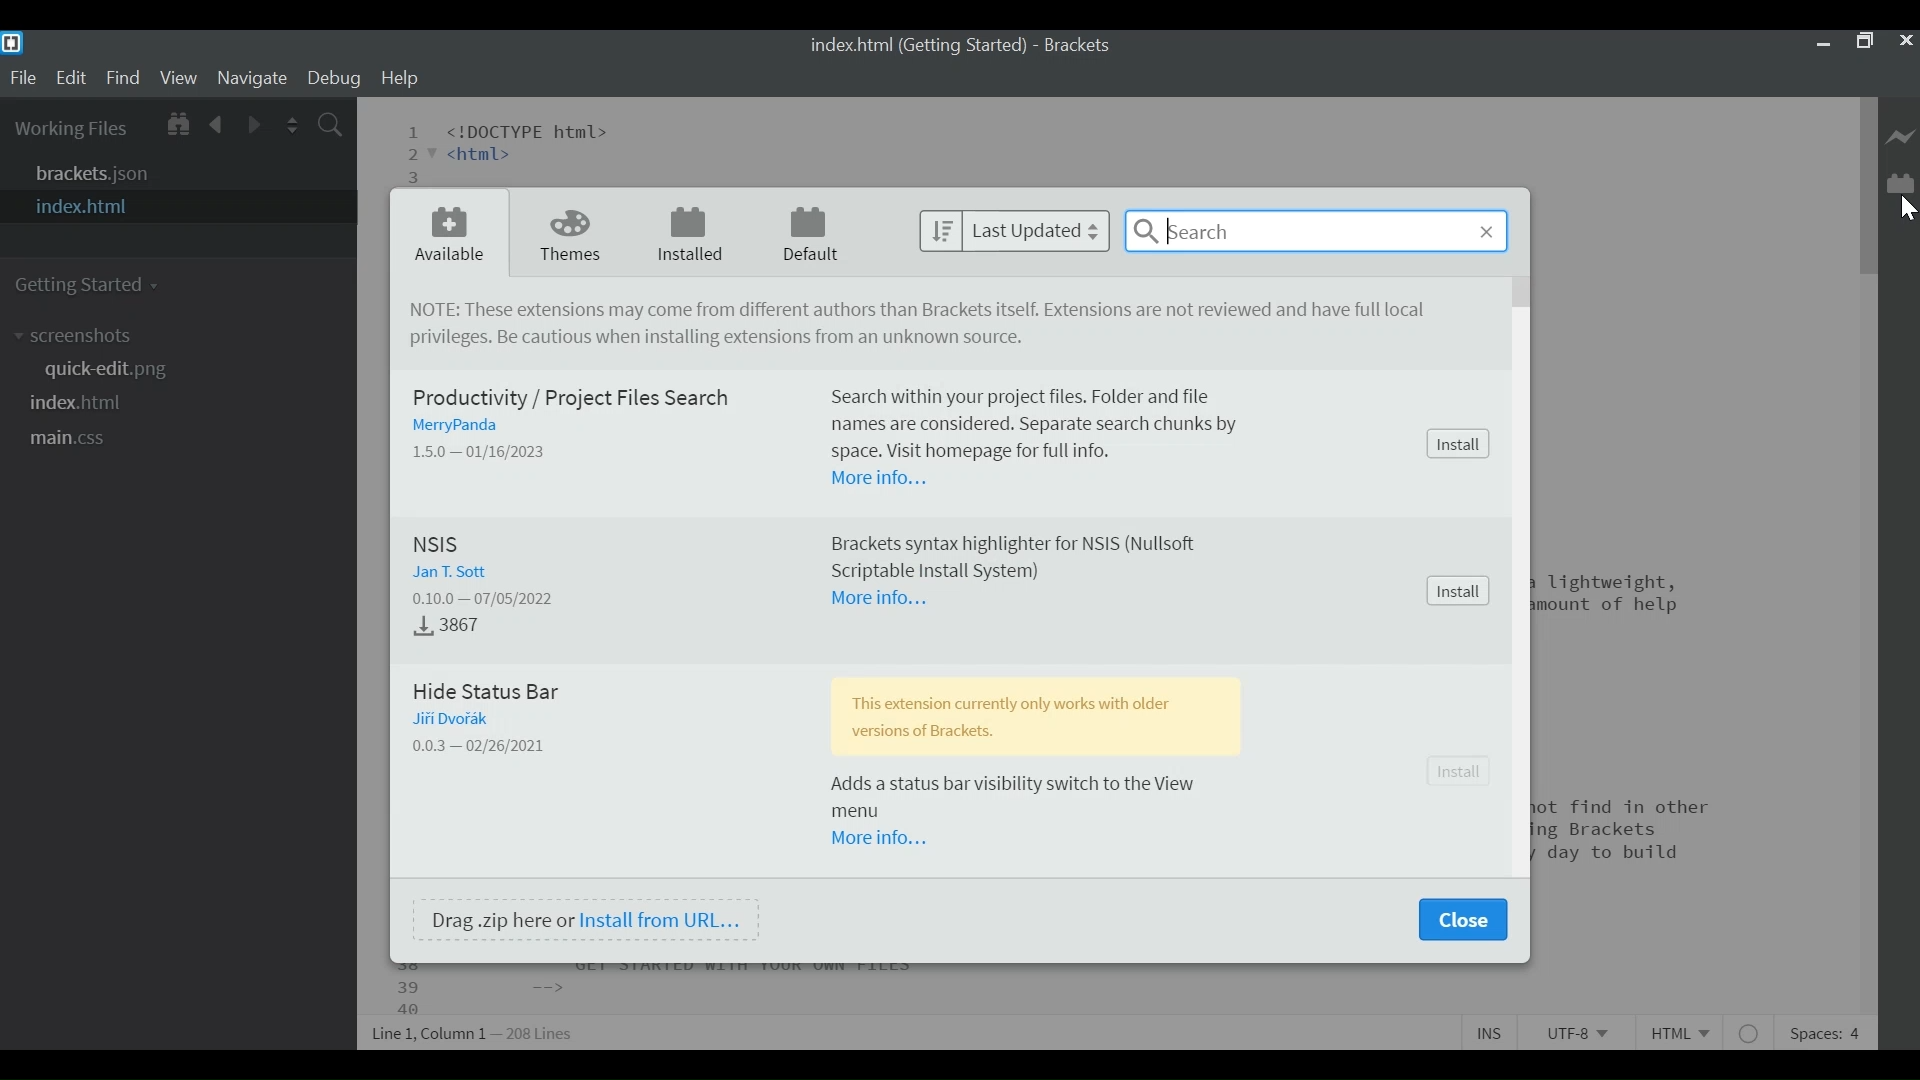  Describe the element at coordinates (1751, 1032) in the screenshot. I see `No lintel available for html` at that location.